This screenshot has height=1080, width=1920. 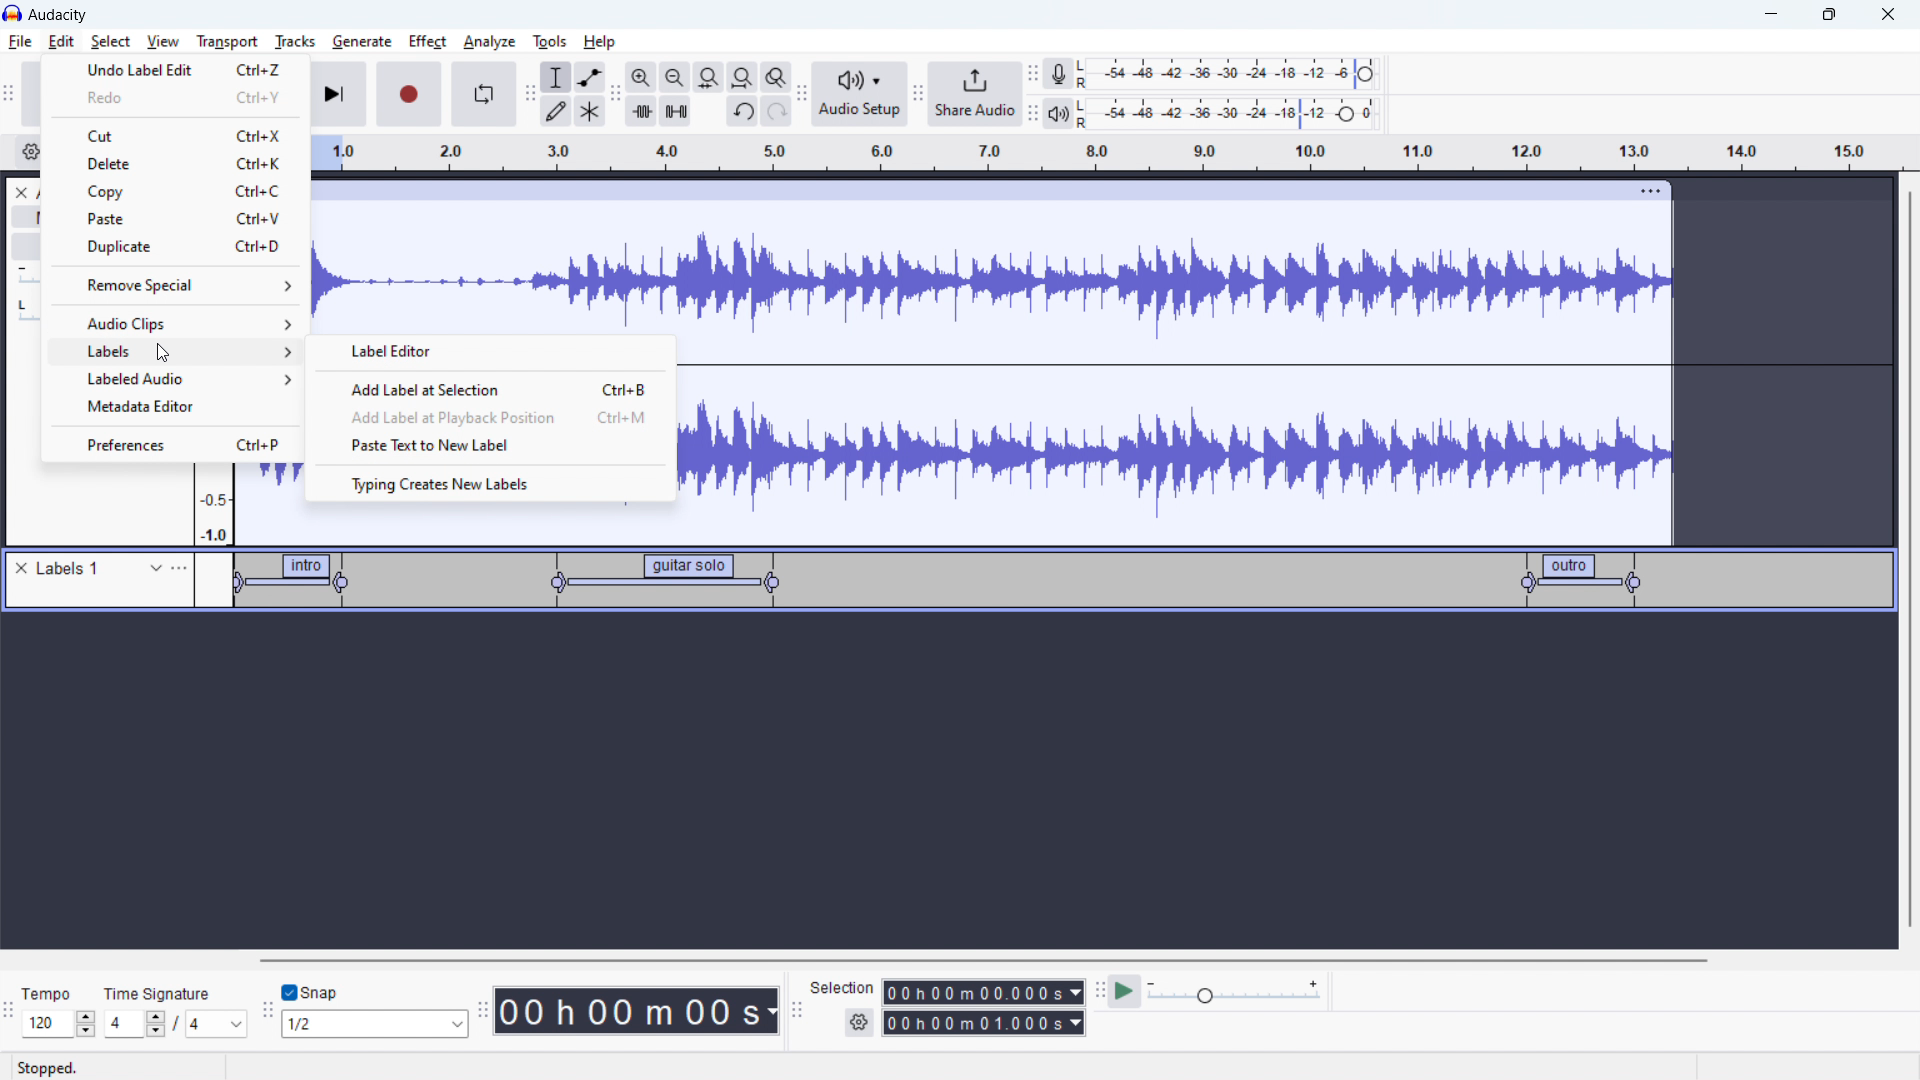 What do you see at coordinates (25, 313) in the screenshot?
I see `pan` at bounding box center [25, 313].